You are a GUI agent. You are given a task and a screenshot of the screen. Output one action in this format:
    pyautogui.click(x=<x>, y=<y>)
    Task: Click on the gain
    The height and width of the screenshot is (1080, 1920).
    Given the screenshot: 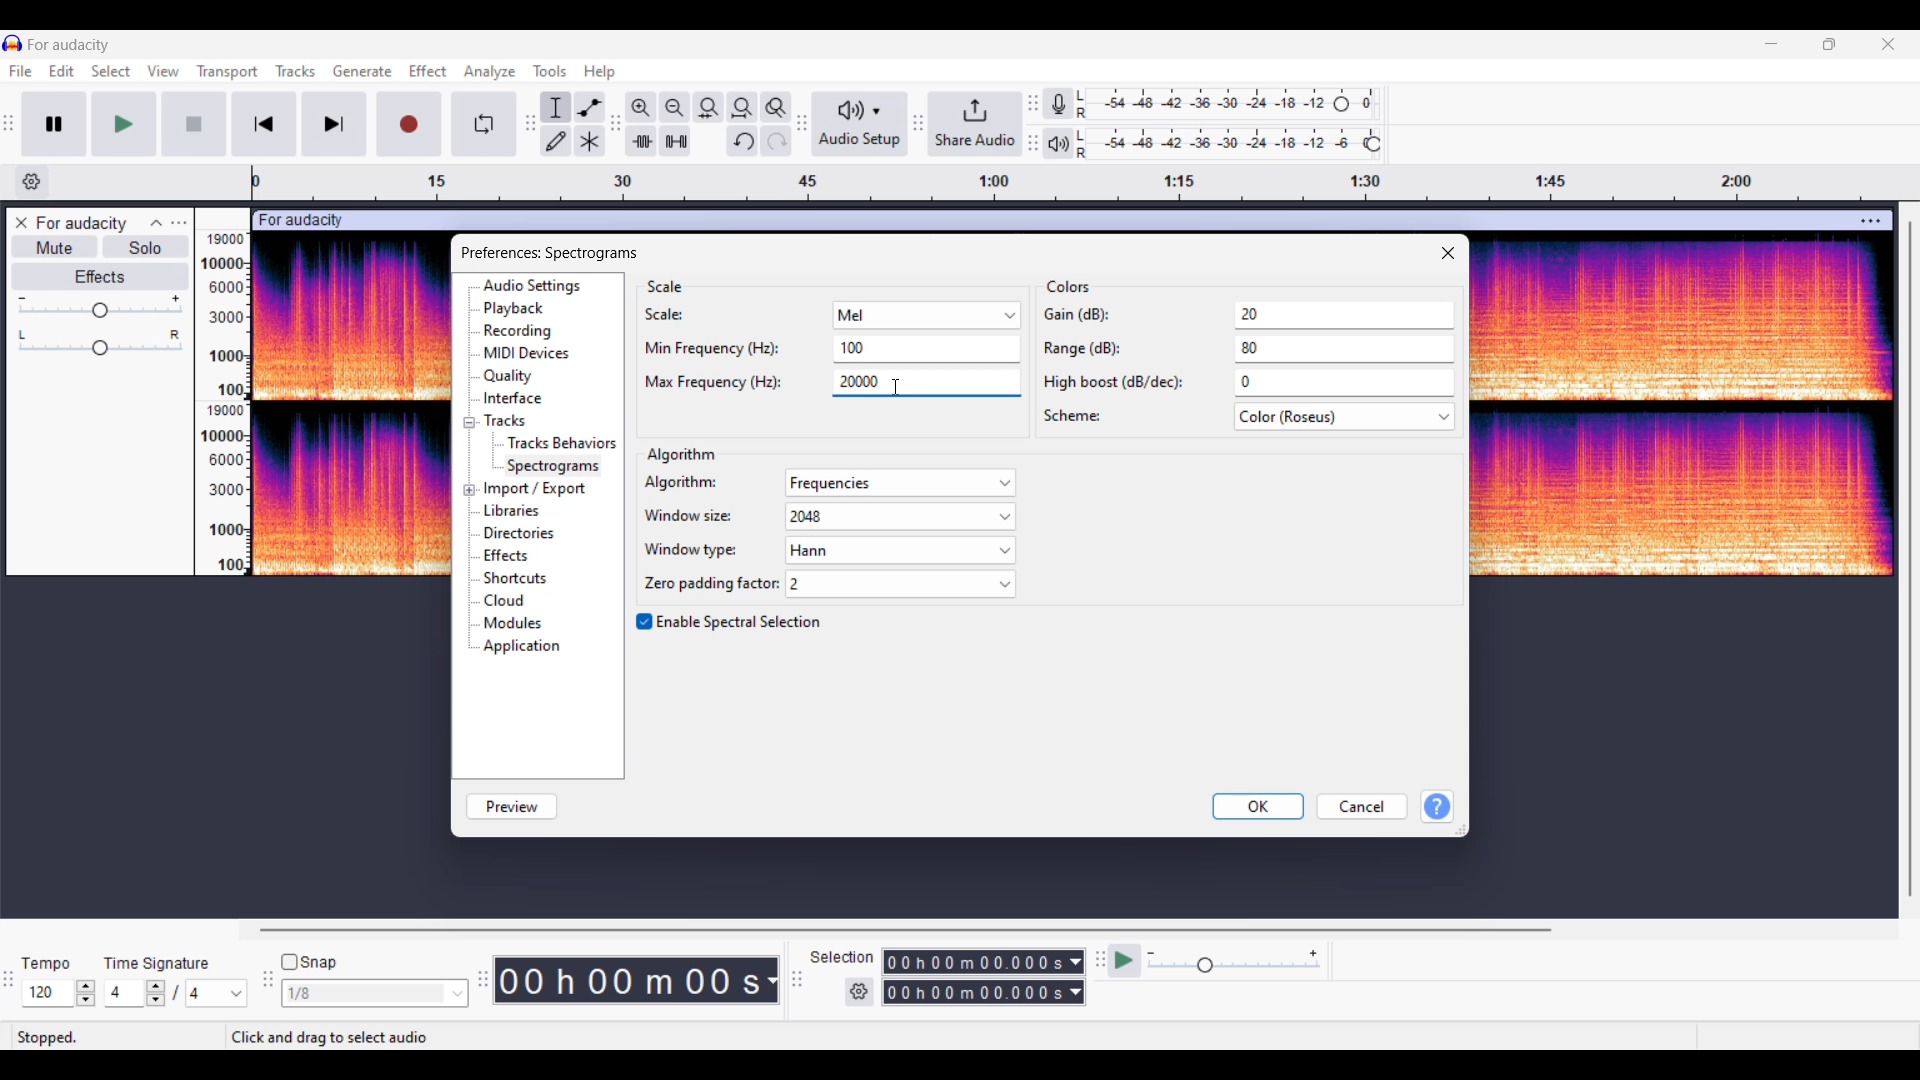 What is the action you would take?
    pyautogui.click(x=1248, y=316)
    